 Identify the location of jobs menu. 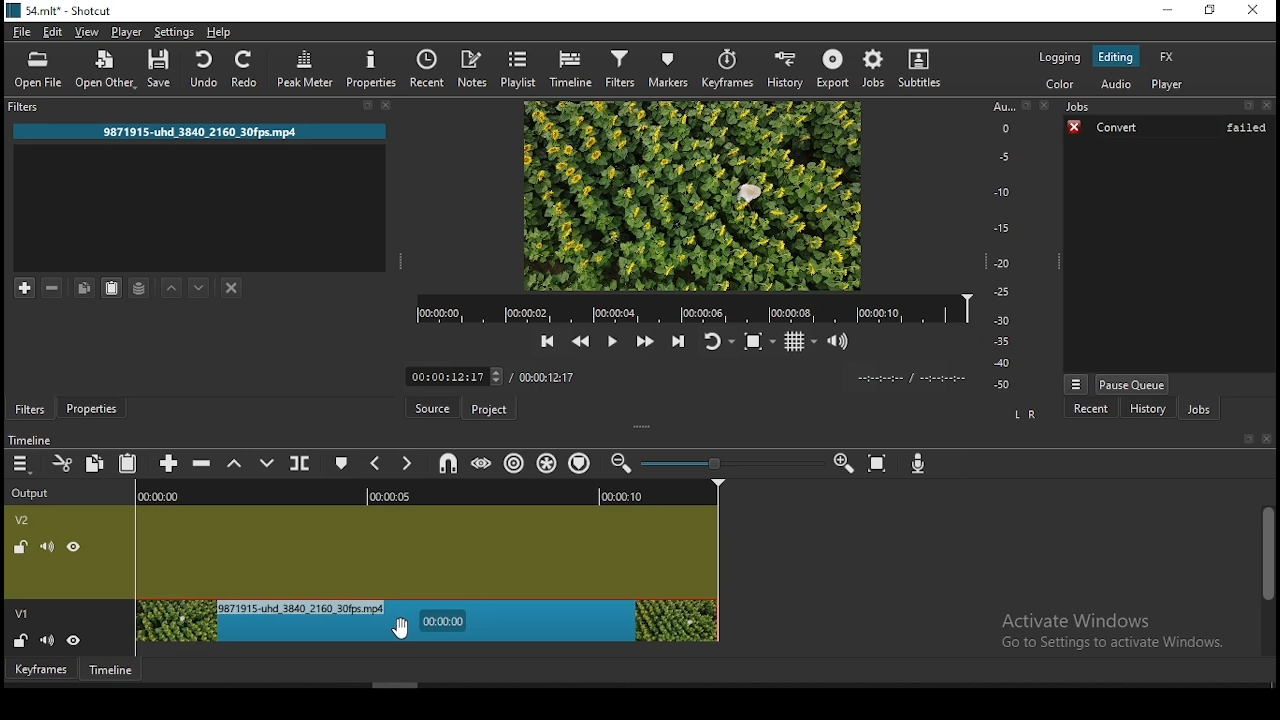
(1077, 384).